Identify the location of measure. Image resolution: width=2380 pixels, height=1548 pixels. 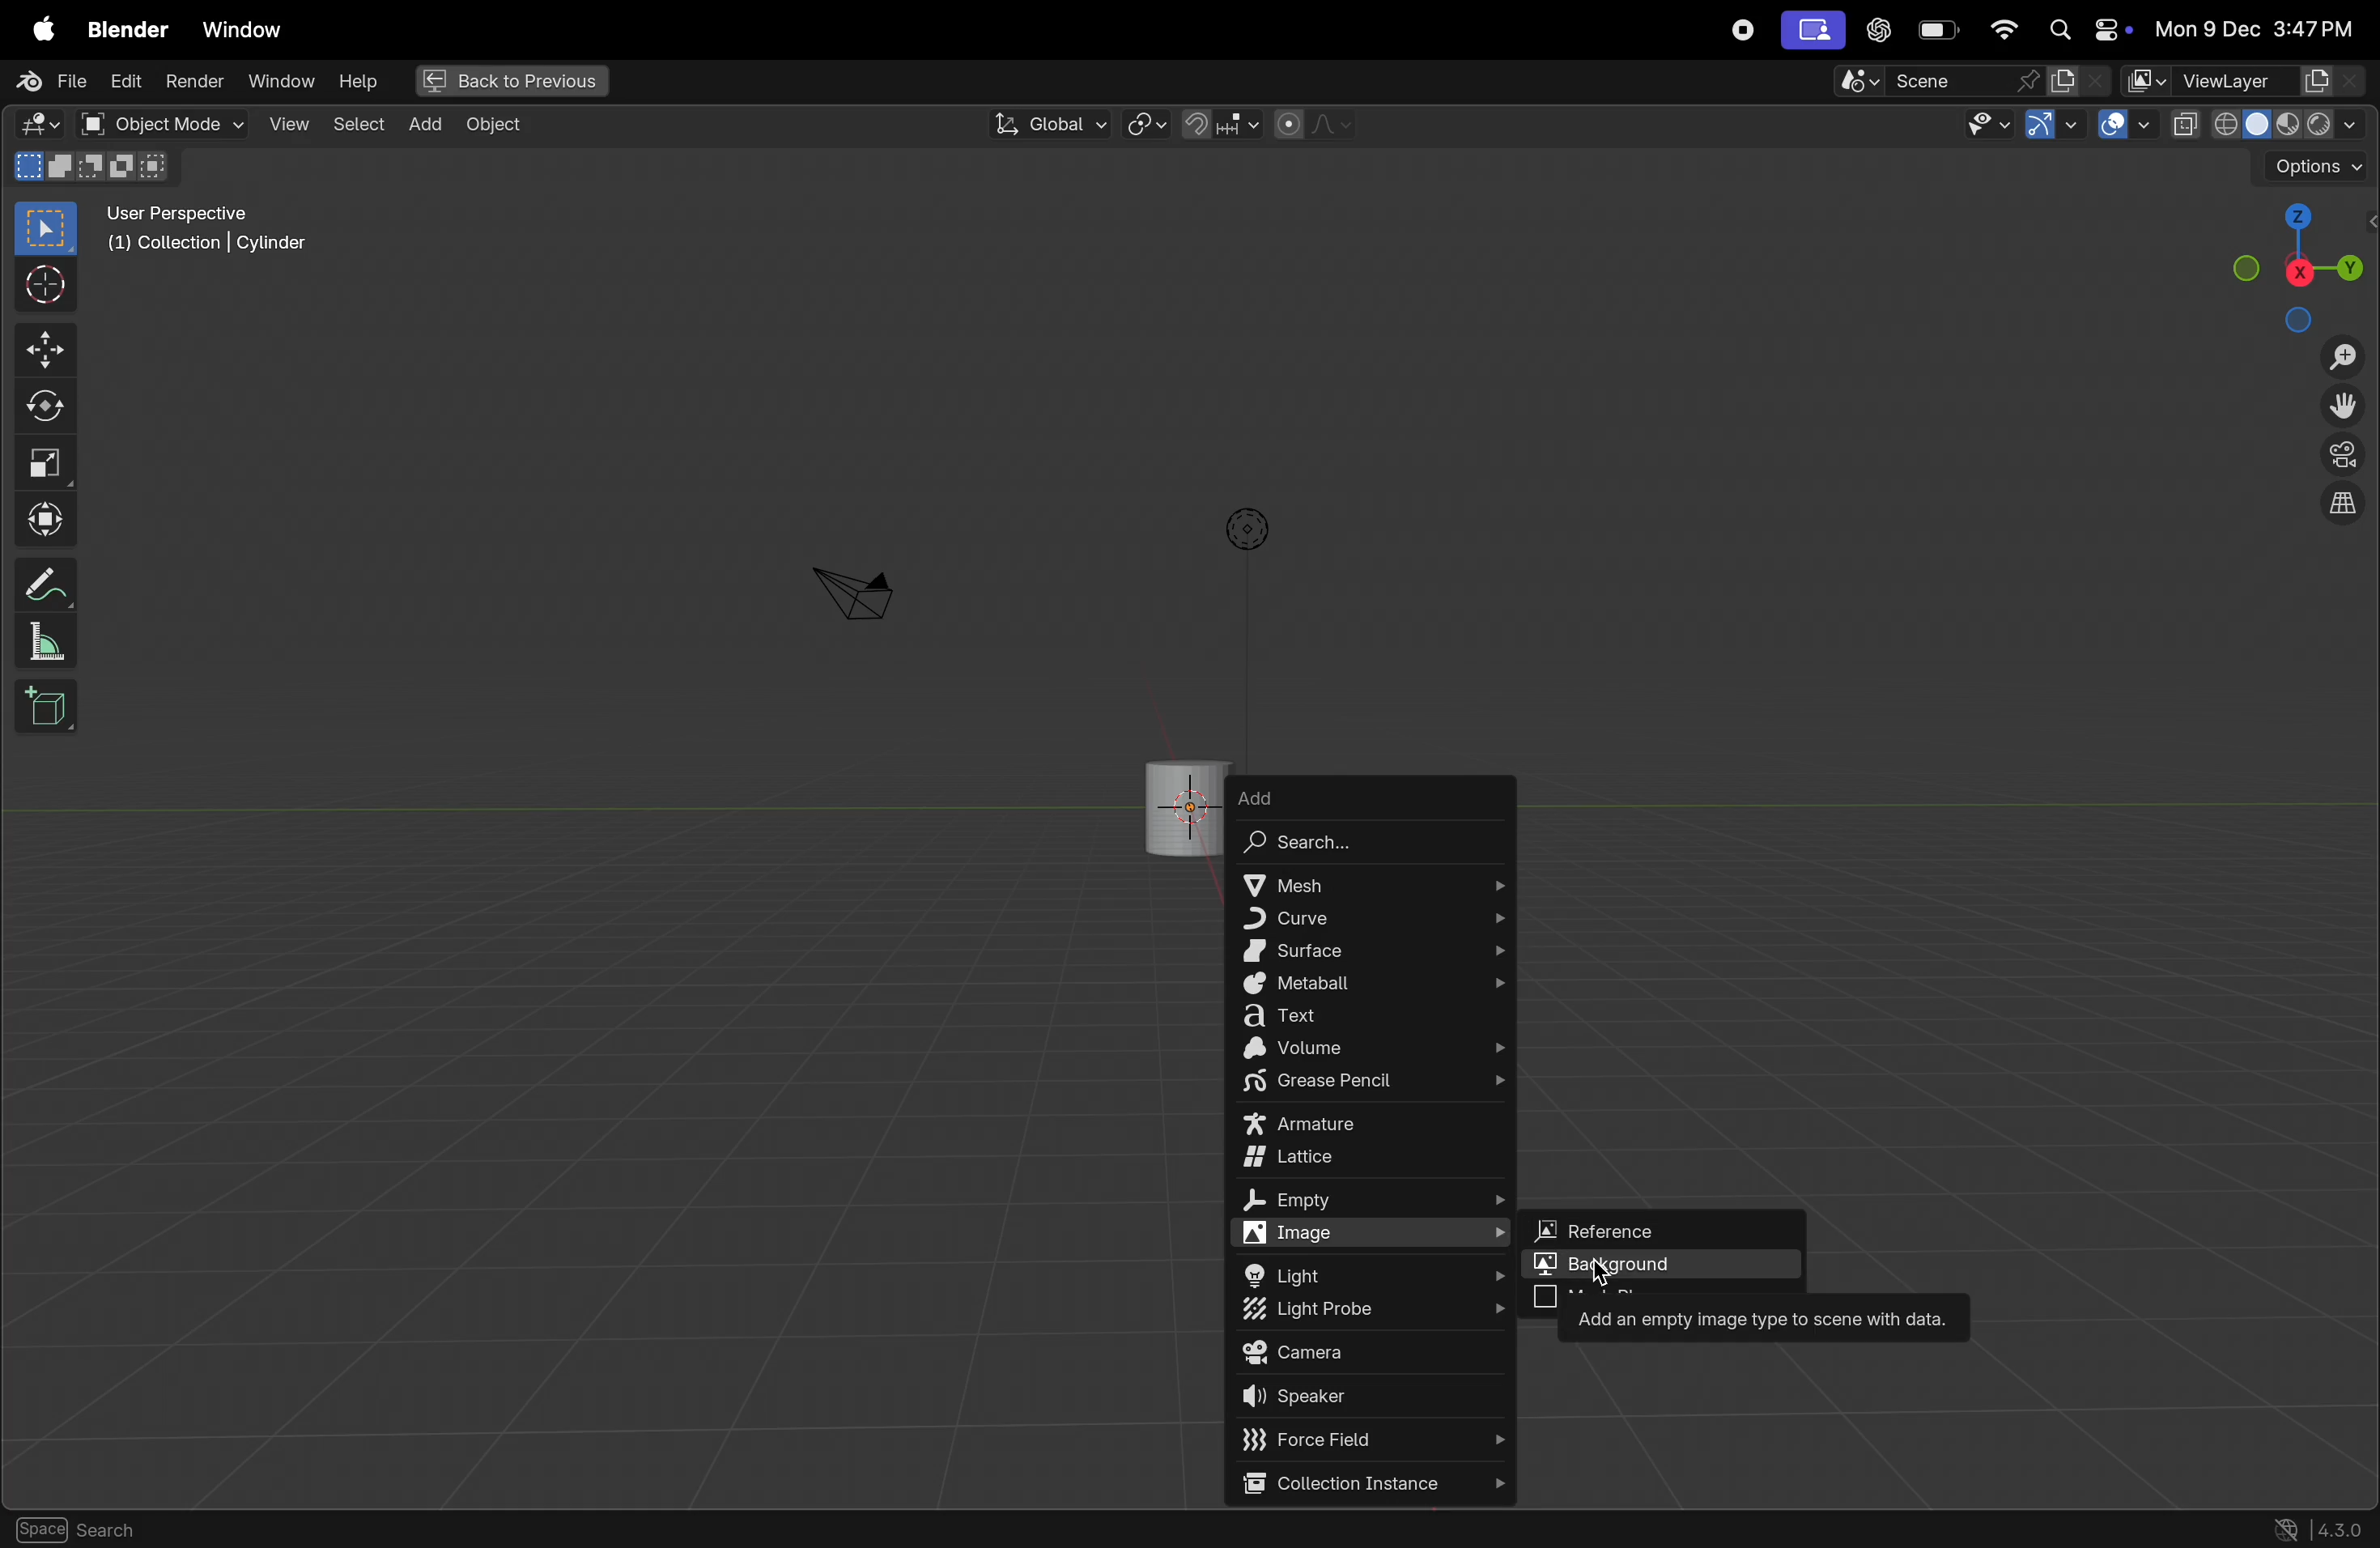
(48, 644).